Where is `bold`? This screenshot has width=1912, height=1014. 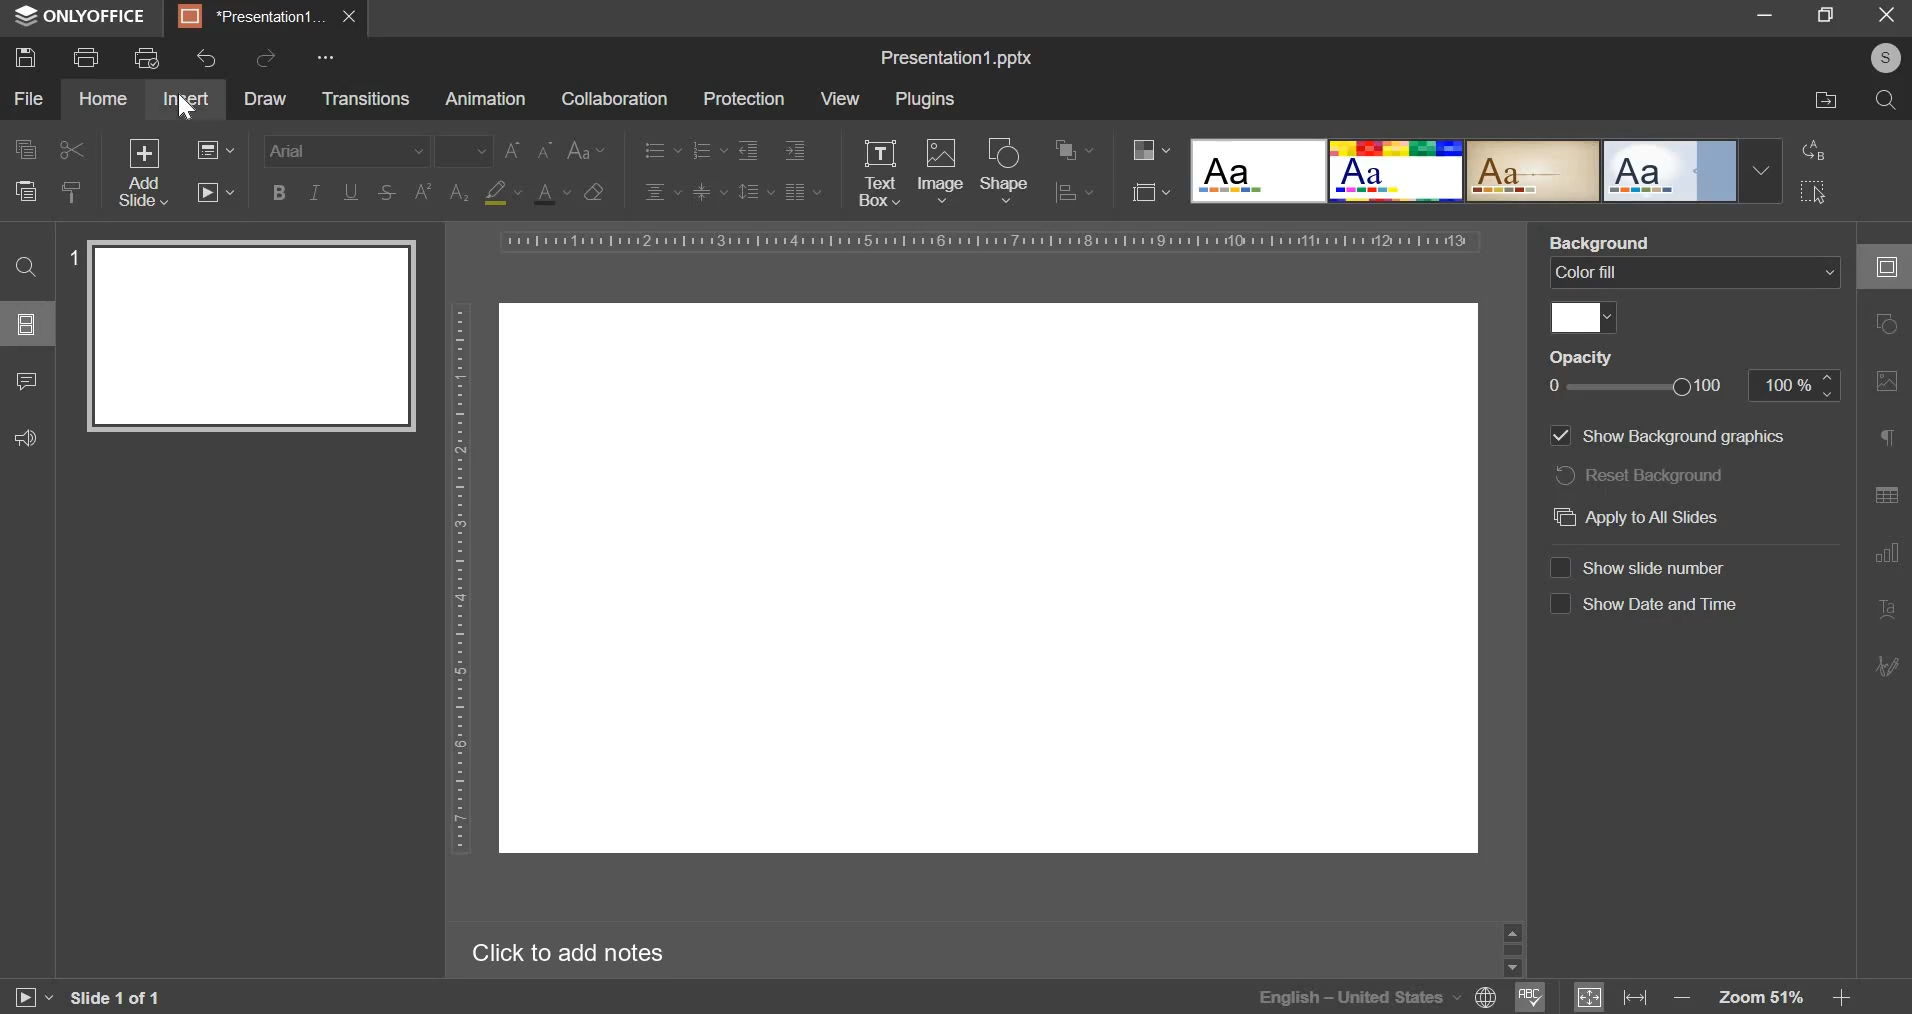 bold is located at coordinates (277, 190).